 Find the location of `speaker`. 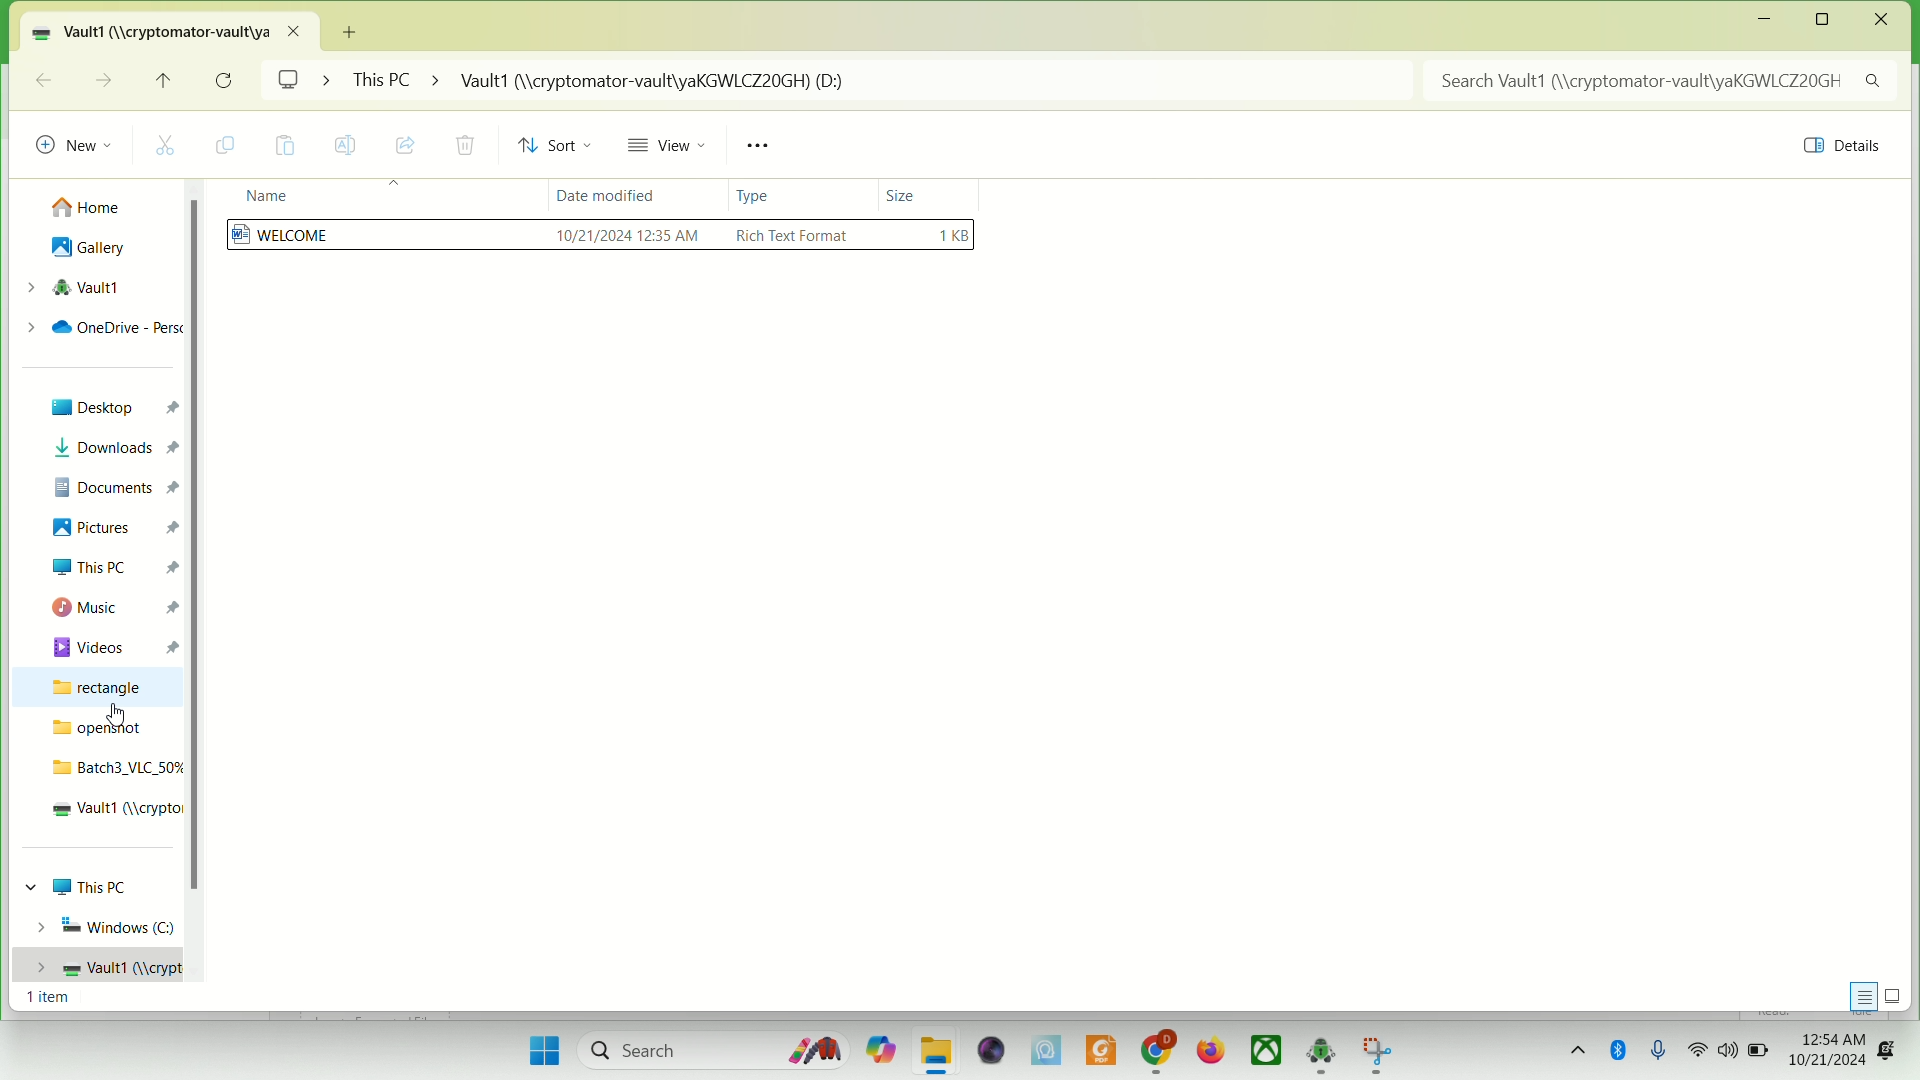

speaker is located at coordinates (1729, 1050).